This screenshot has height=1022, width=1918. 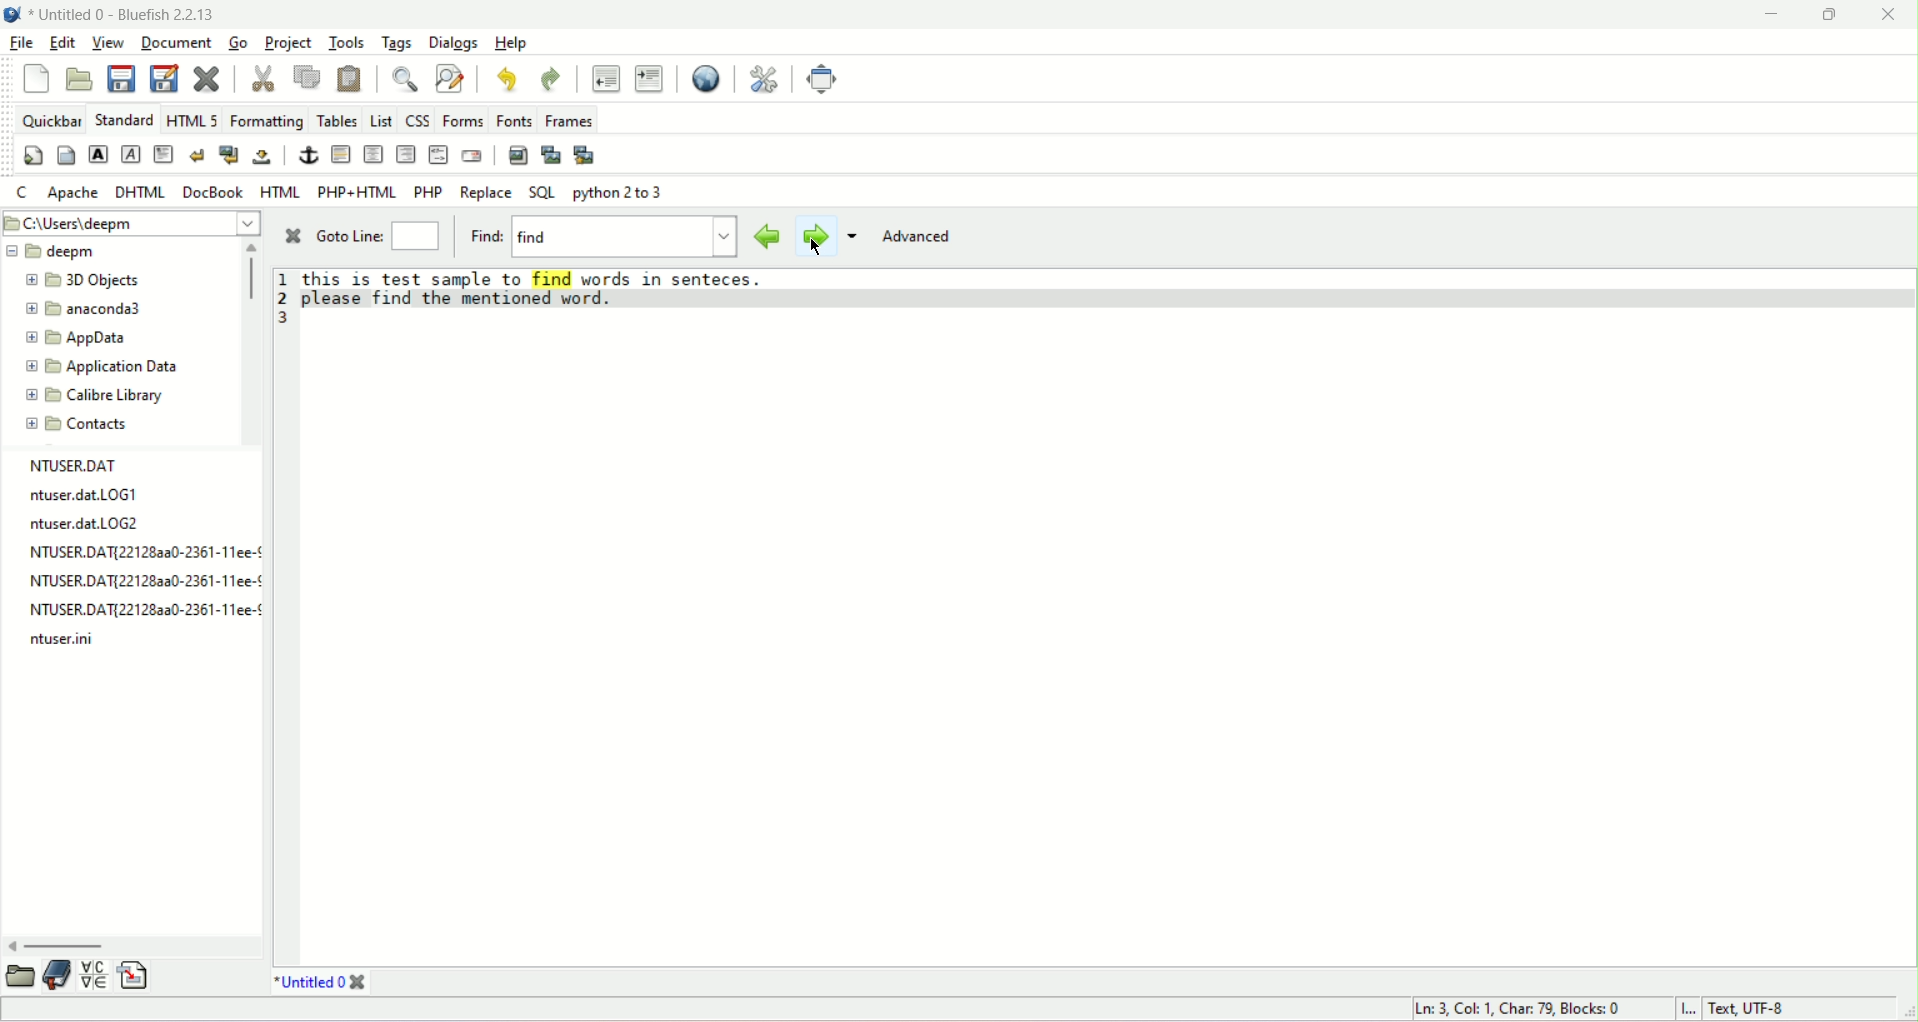 What do you see at coordinates (549, 81) in the screenshot?
I see `redo` at bounding box center [549, 81].